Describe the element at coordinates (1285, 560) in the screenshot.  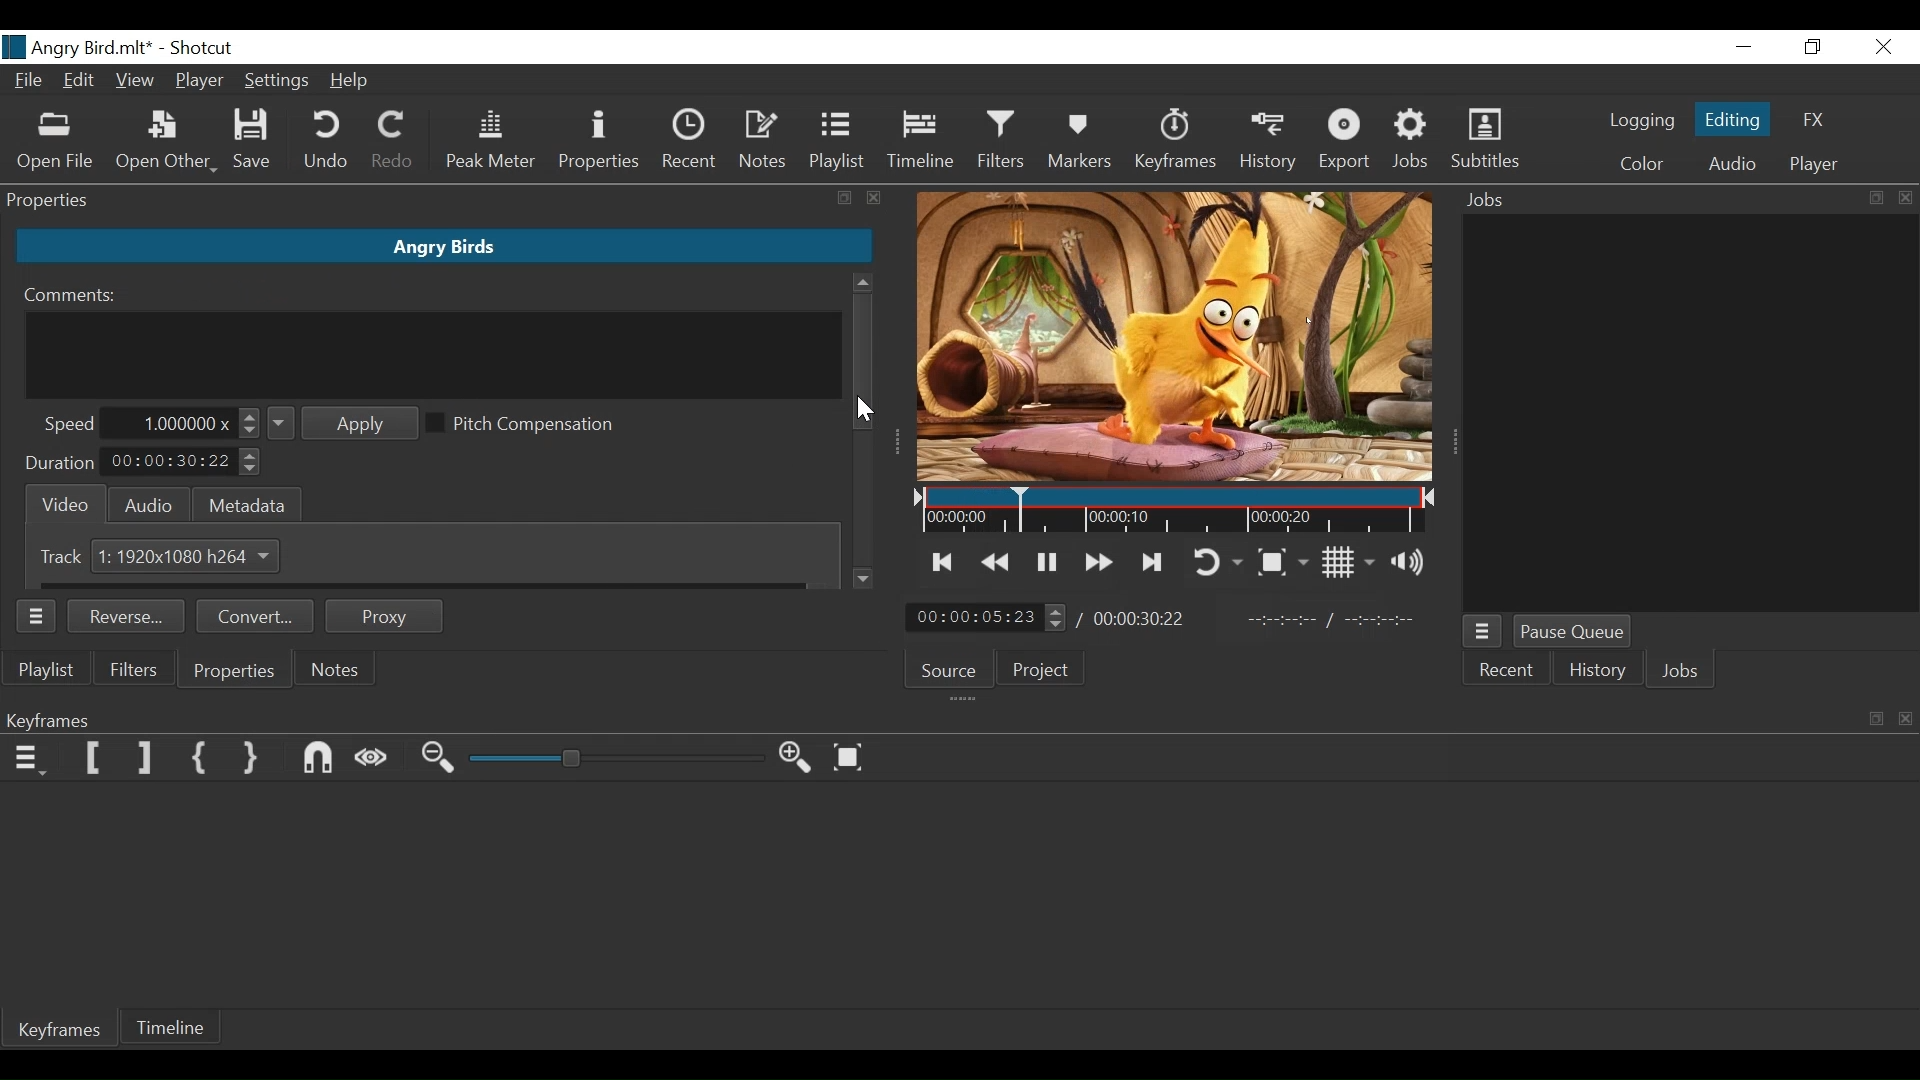
I see `Toggle zoom` at that location.